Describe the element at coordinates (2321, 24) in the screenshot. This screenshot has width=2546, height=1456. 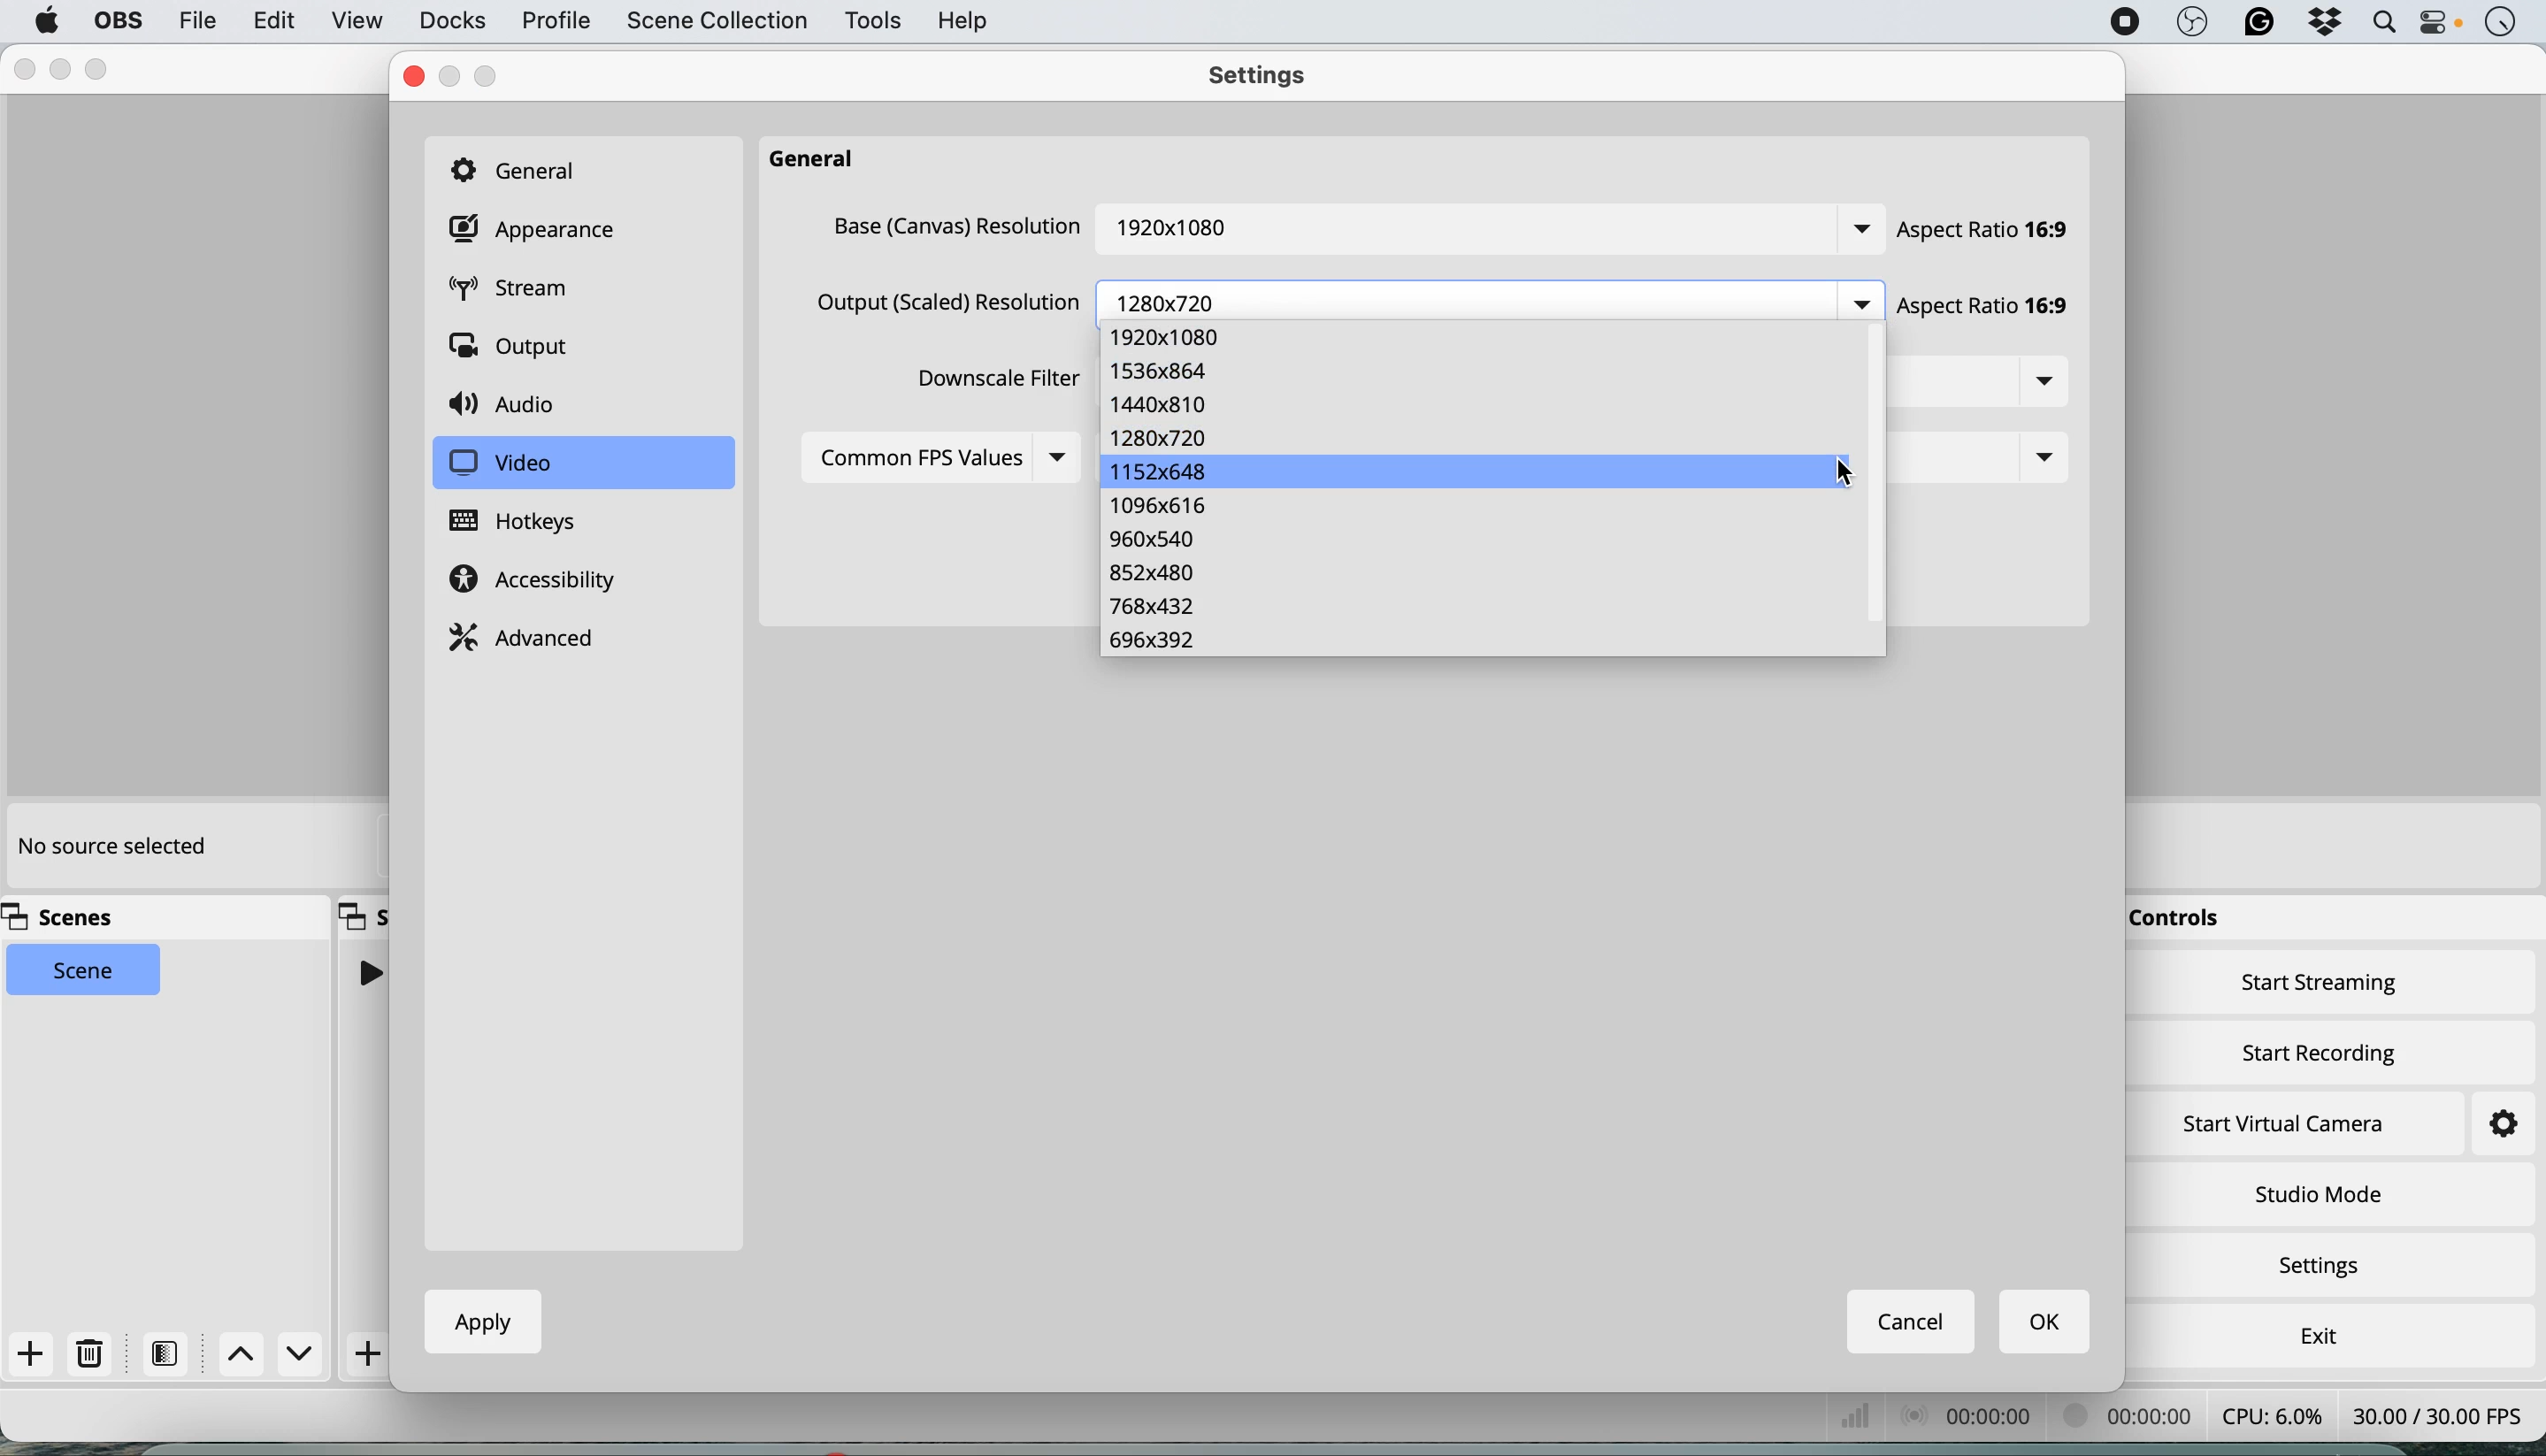
I see `dropbox` at that location.